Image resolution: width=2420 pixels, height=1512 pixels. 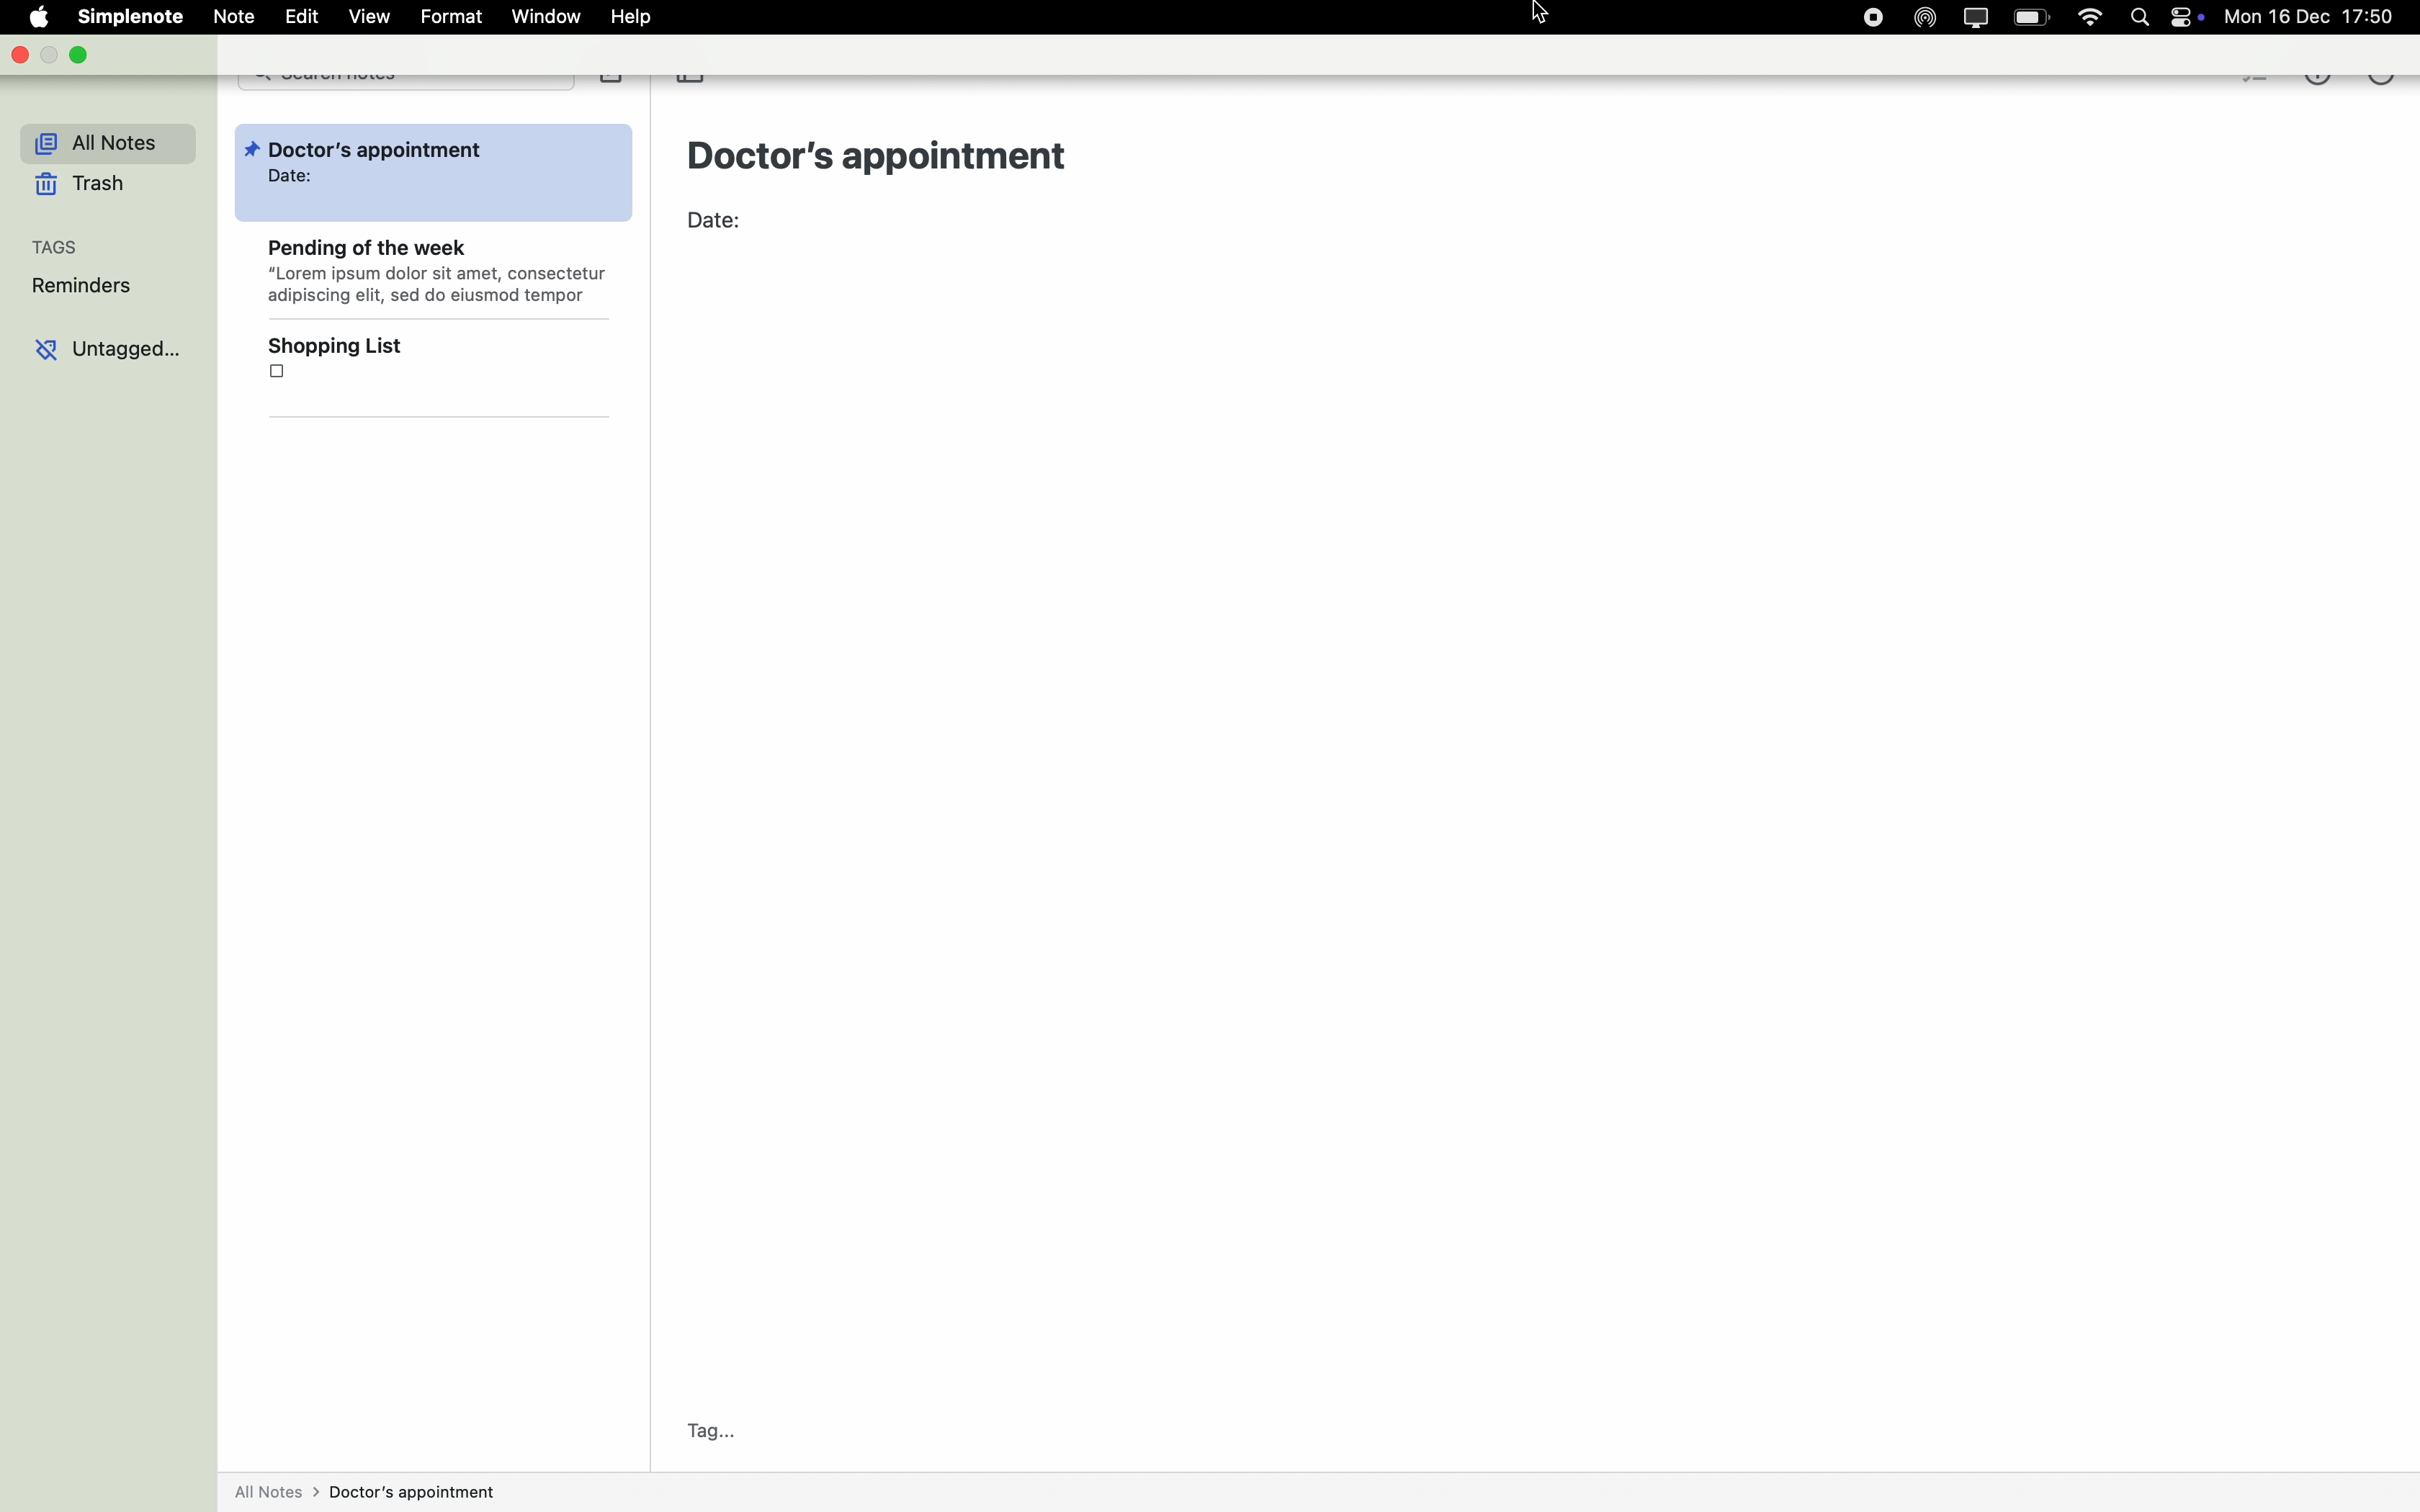 I want to click on edit, so click(x=304, y=16).